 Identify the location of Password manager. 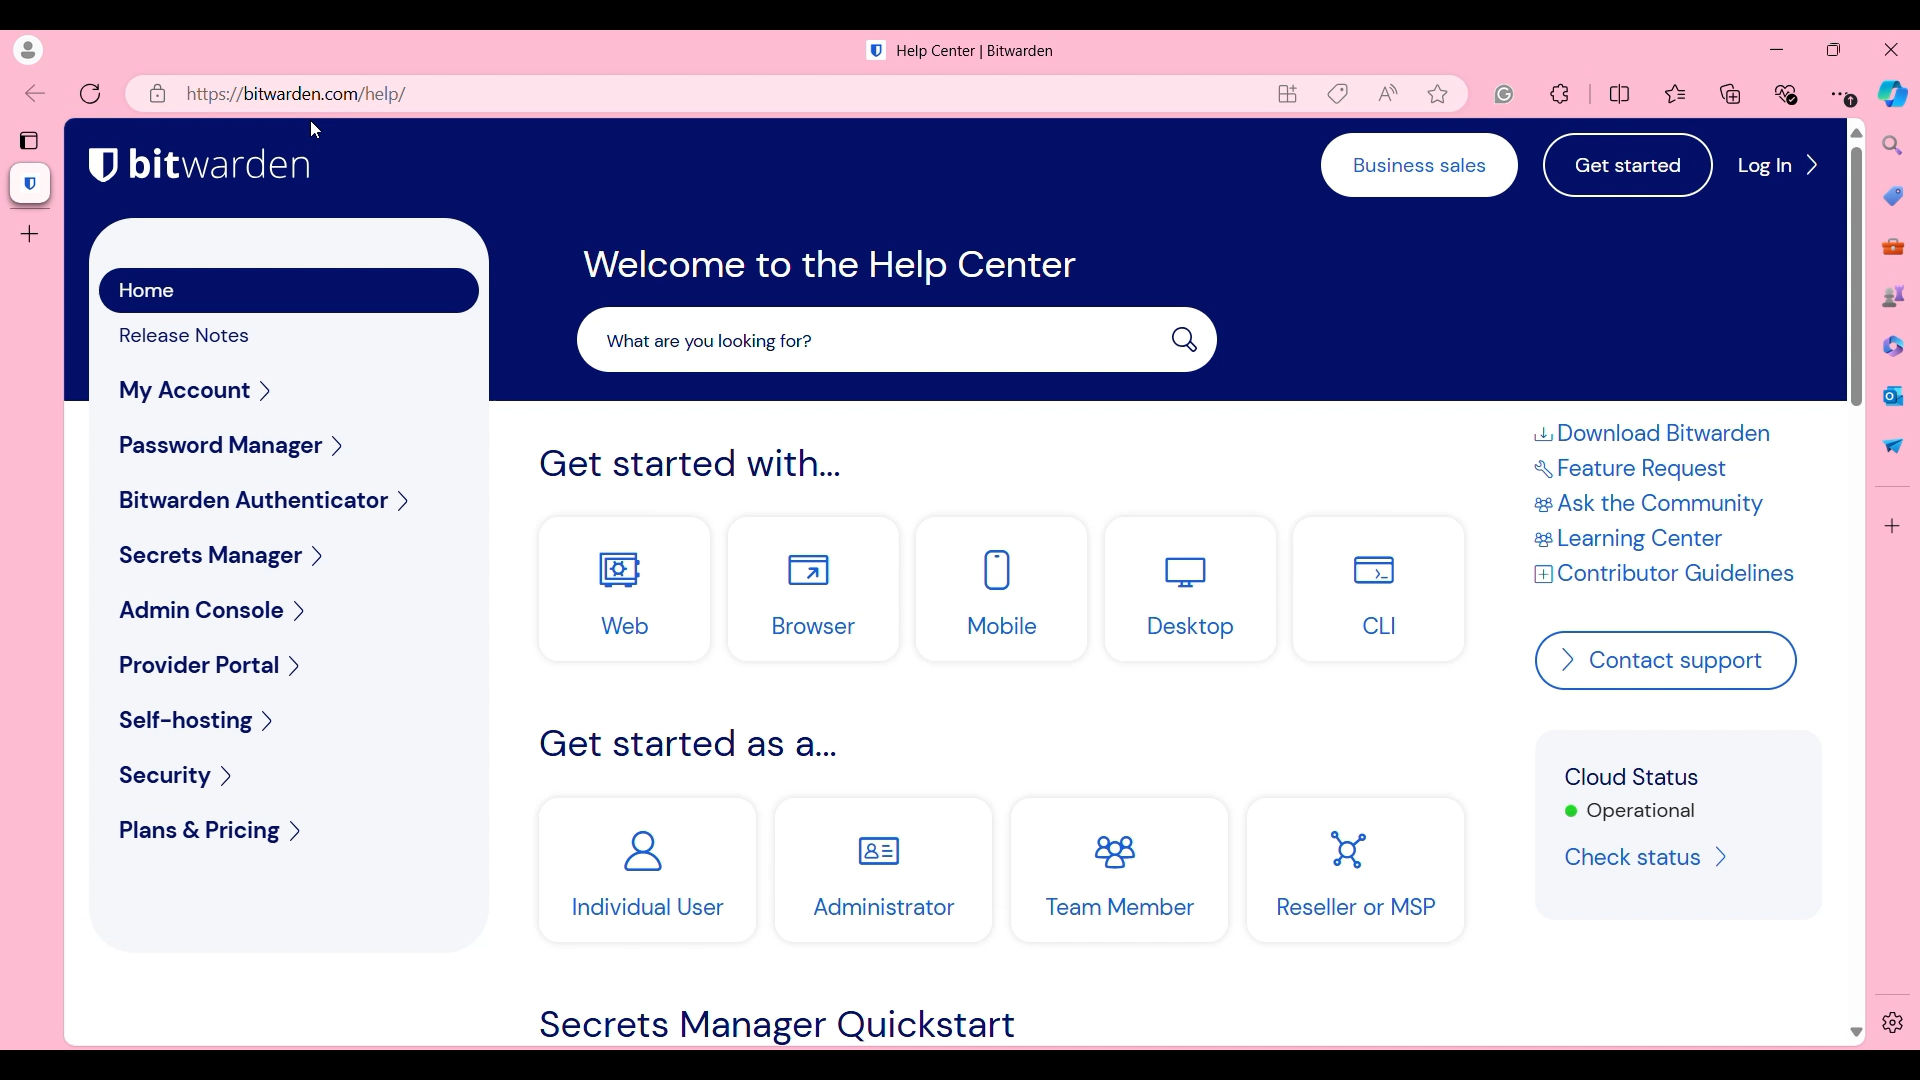
(290, 446).